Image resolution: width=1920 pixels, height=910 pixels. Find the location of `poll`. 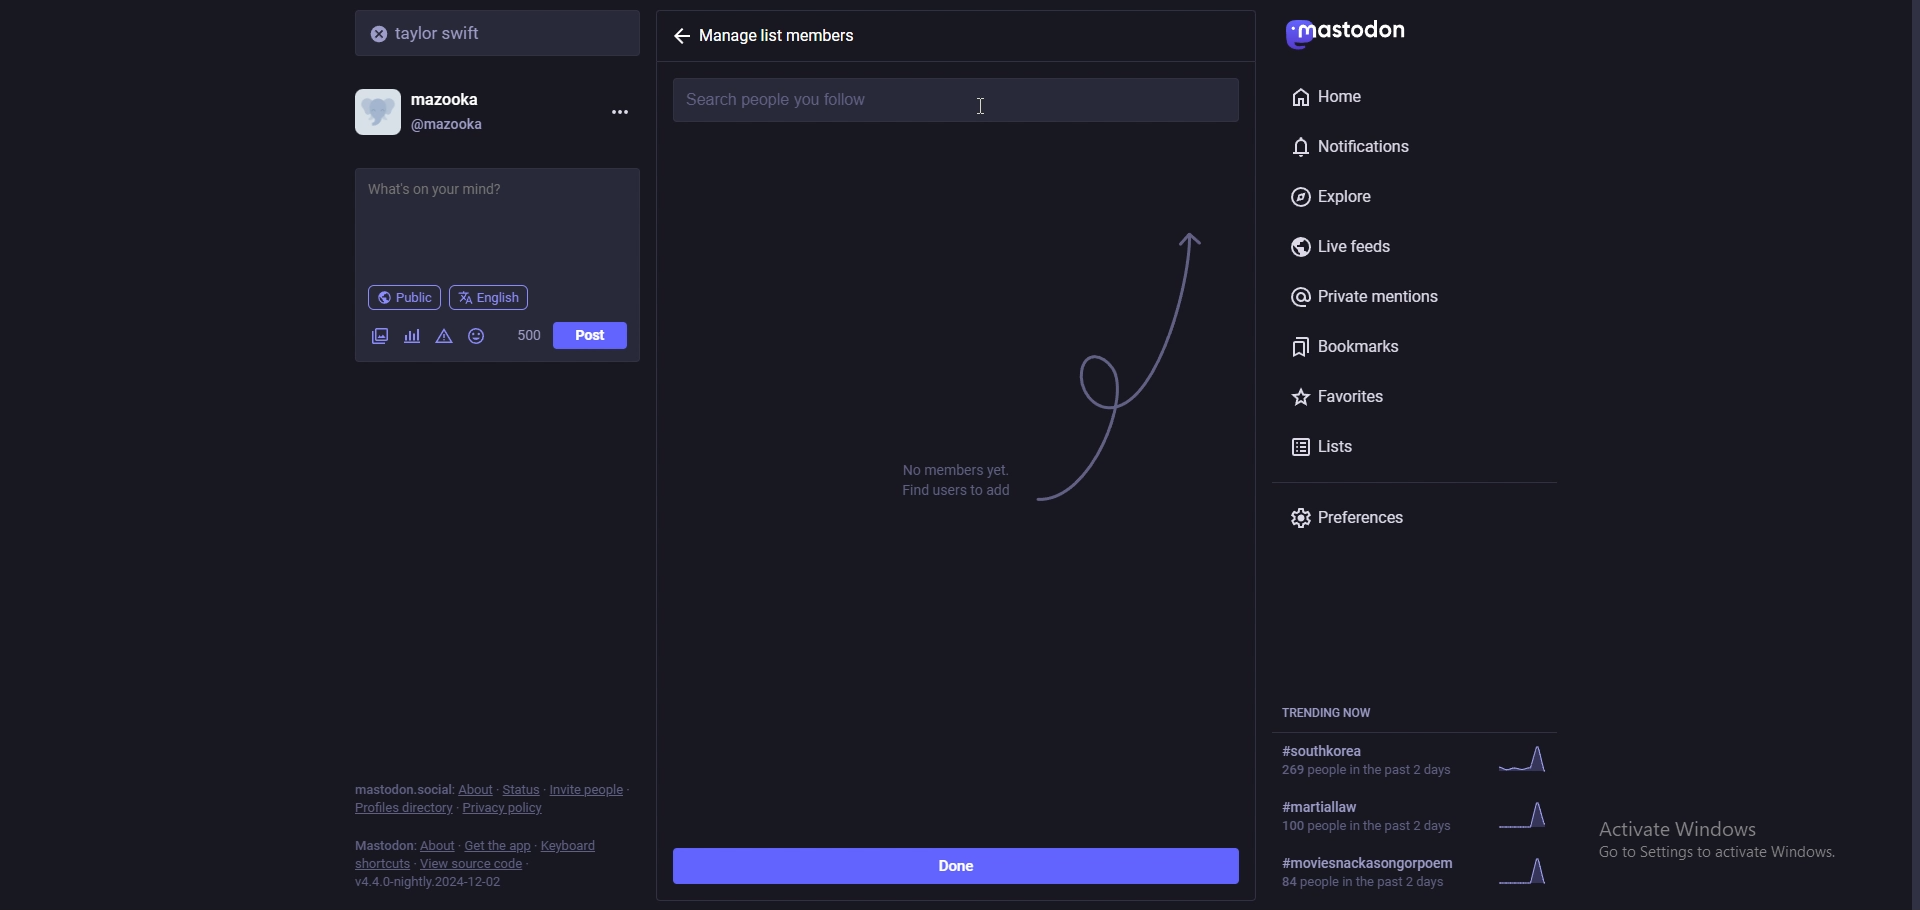

poll is located at coordinates (412, 336).